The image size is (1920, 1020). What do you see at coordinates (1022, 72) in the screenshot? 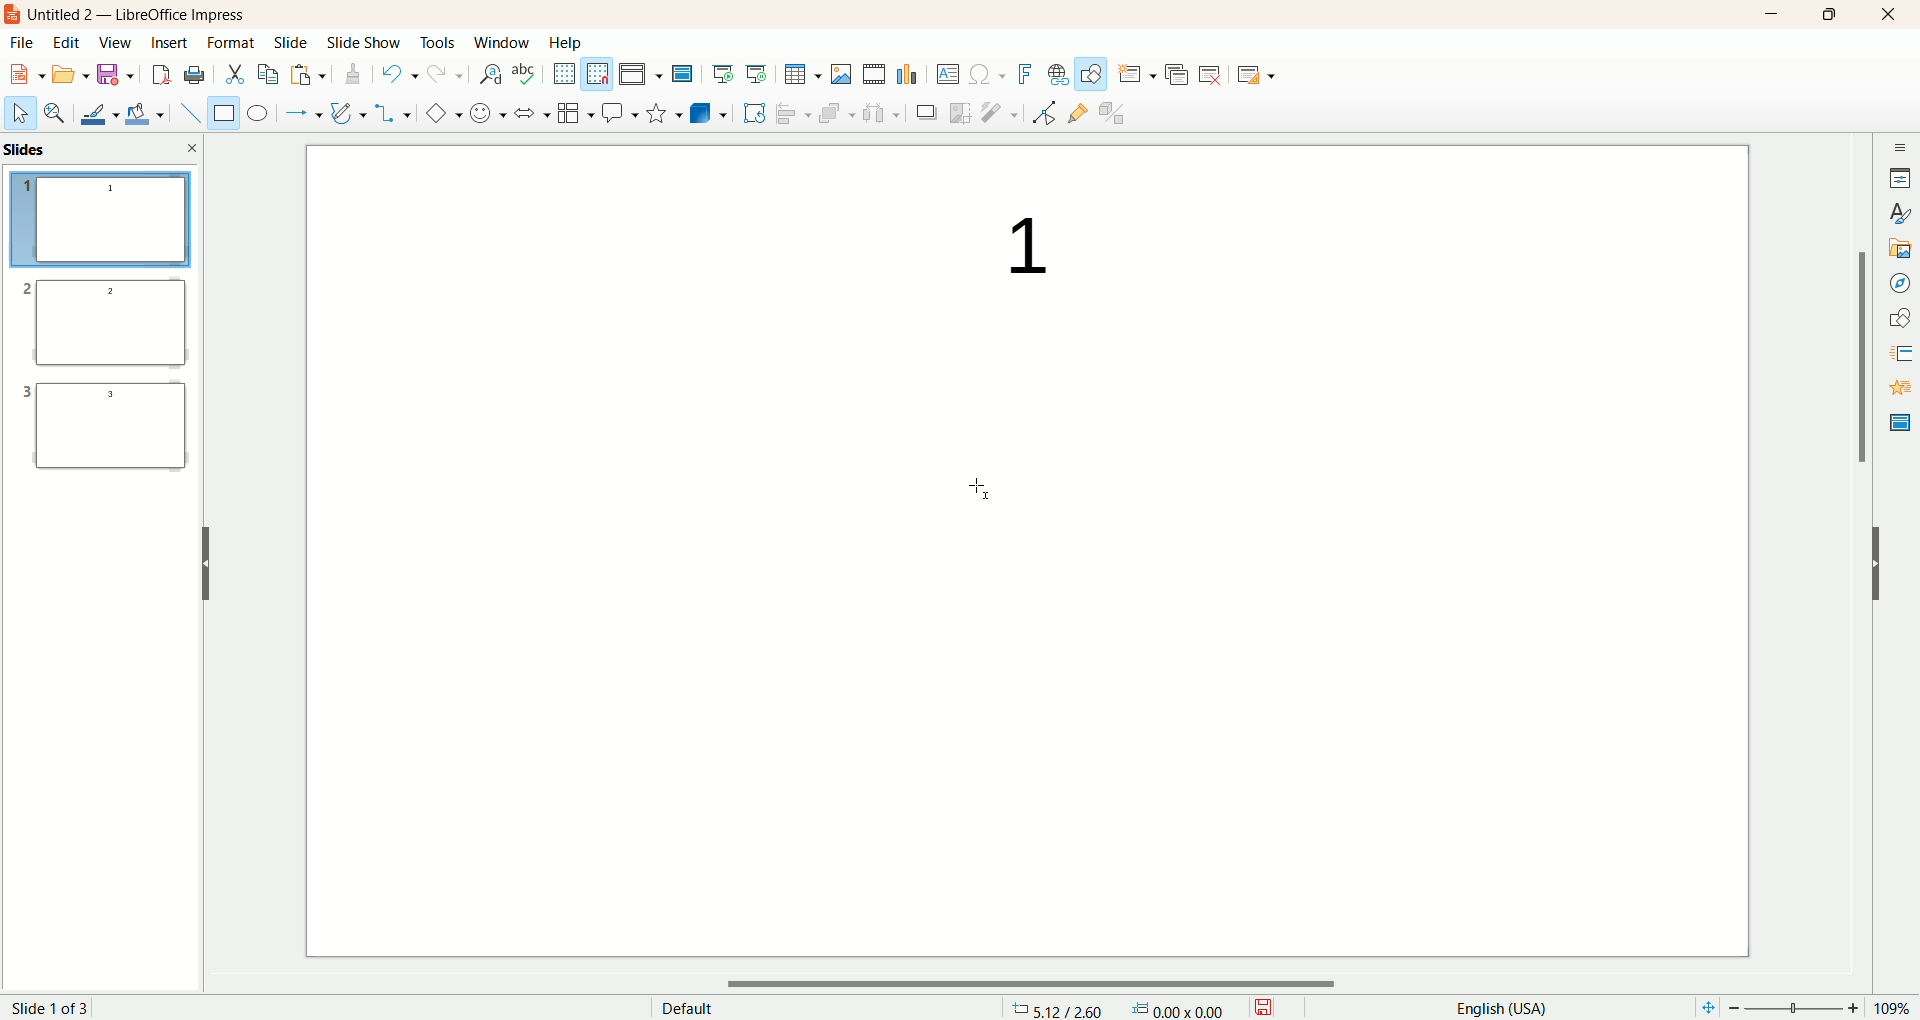
I see `fontwork text` at bounding box center [1022, 72].